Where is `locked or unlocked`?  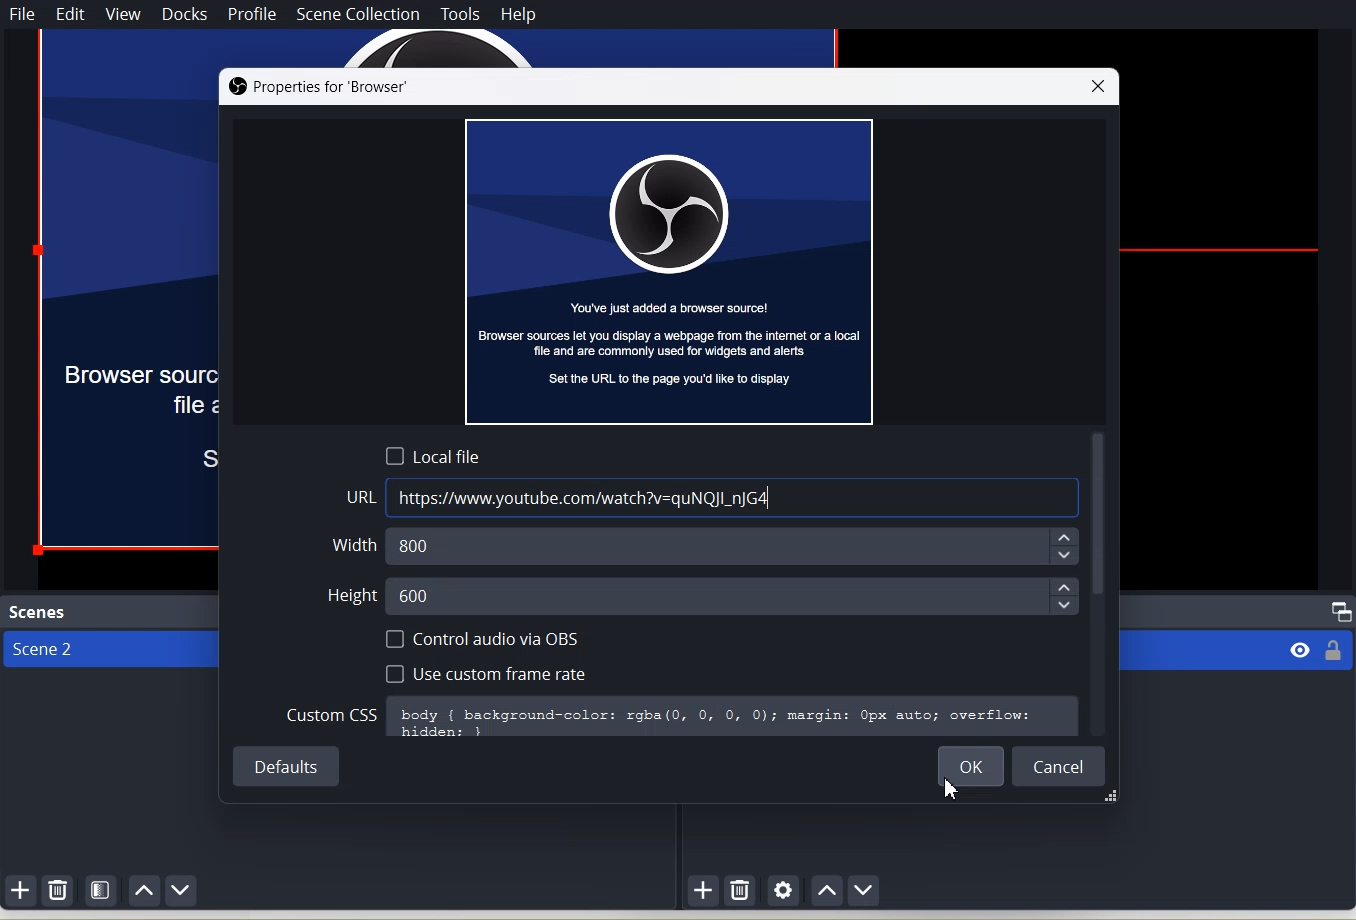 locked or unlocked is located at coordinates (1336, 648).